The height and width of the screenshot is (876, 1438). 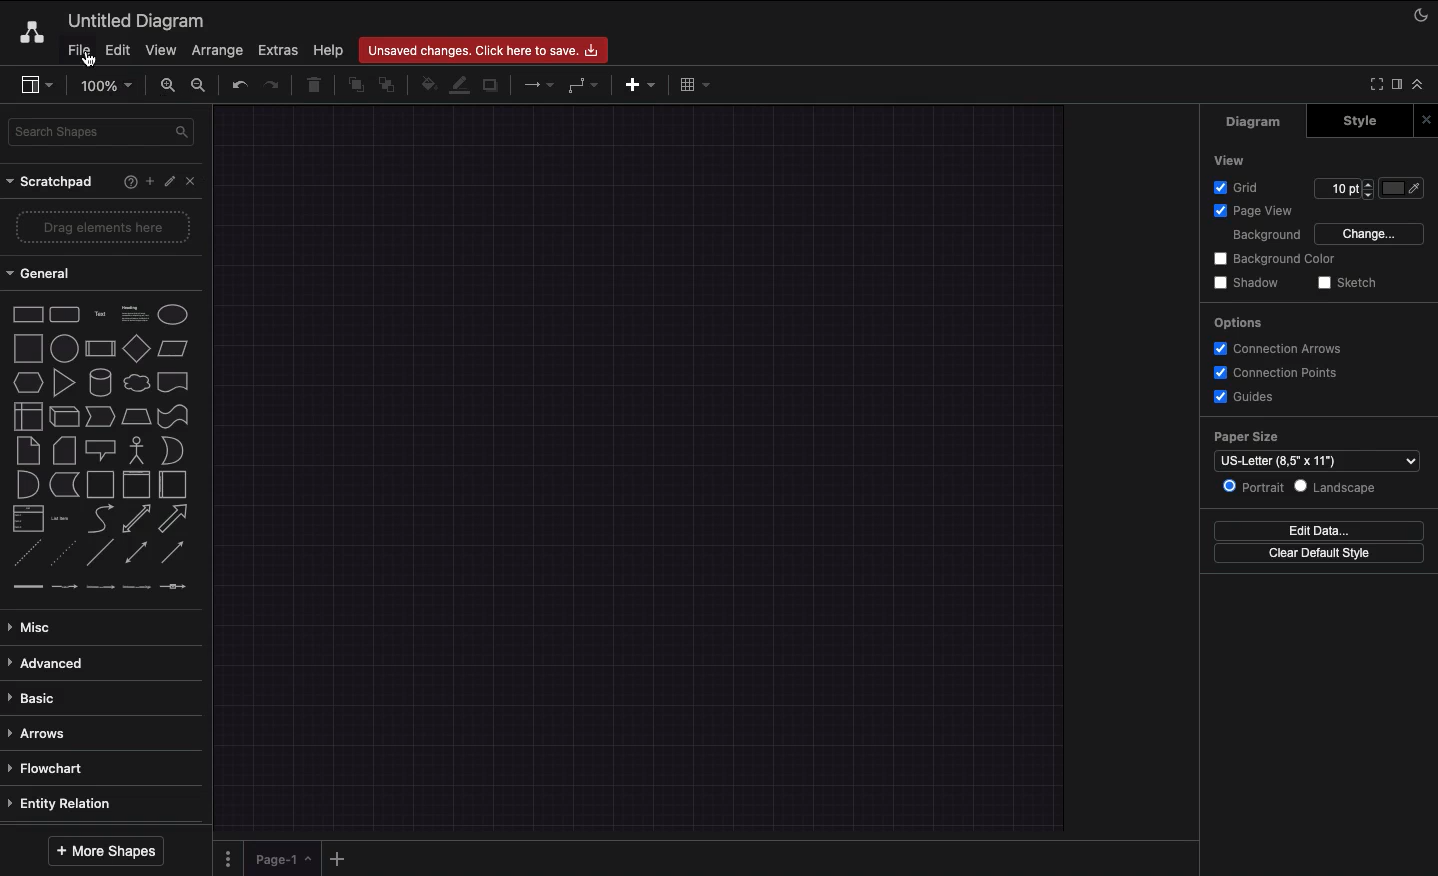 What do you see at coordinates (51, 182) in the screenshot?
I see `Scrathpad` at bounding box center [51, 182].